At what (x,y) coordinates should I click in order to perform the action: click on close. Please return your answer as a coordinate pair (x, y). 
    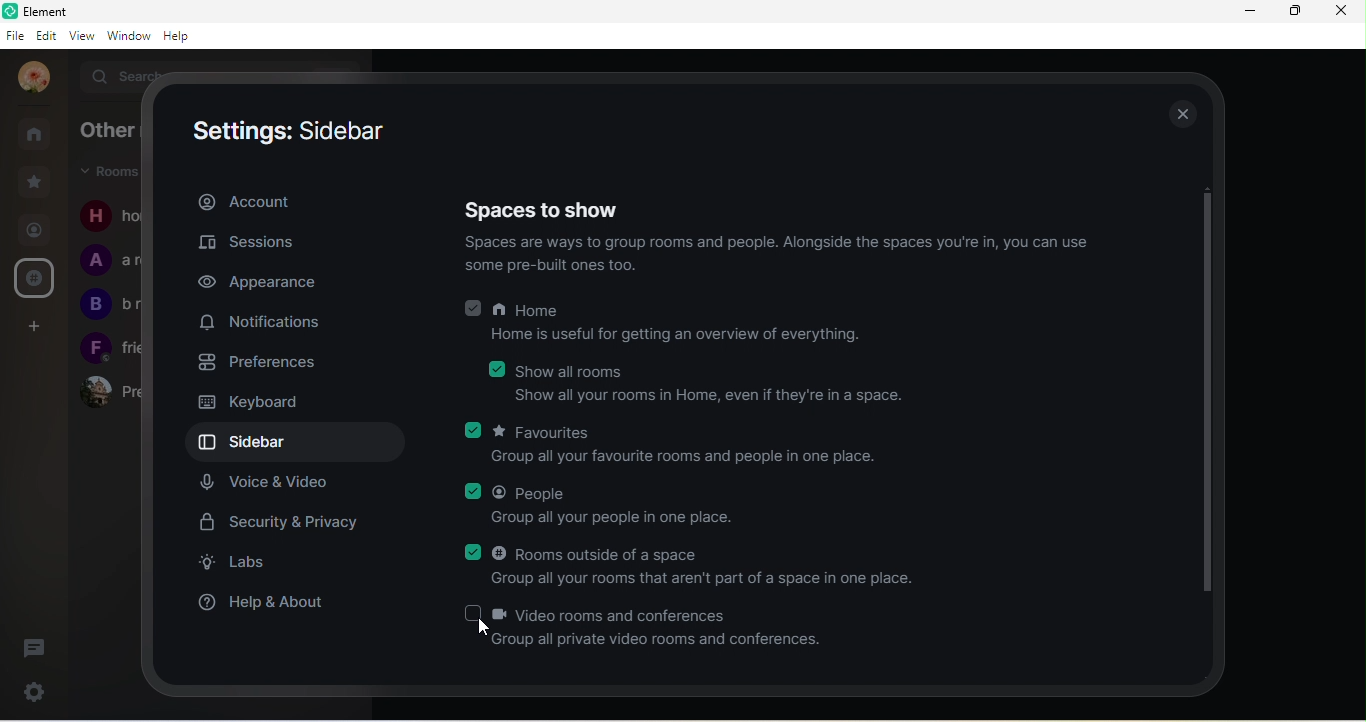
    Looking at the image, I should click on (1176, 112).